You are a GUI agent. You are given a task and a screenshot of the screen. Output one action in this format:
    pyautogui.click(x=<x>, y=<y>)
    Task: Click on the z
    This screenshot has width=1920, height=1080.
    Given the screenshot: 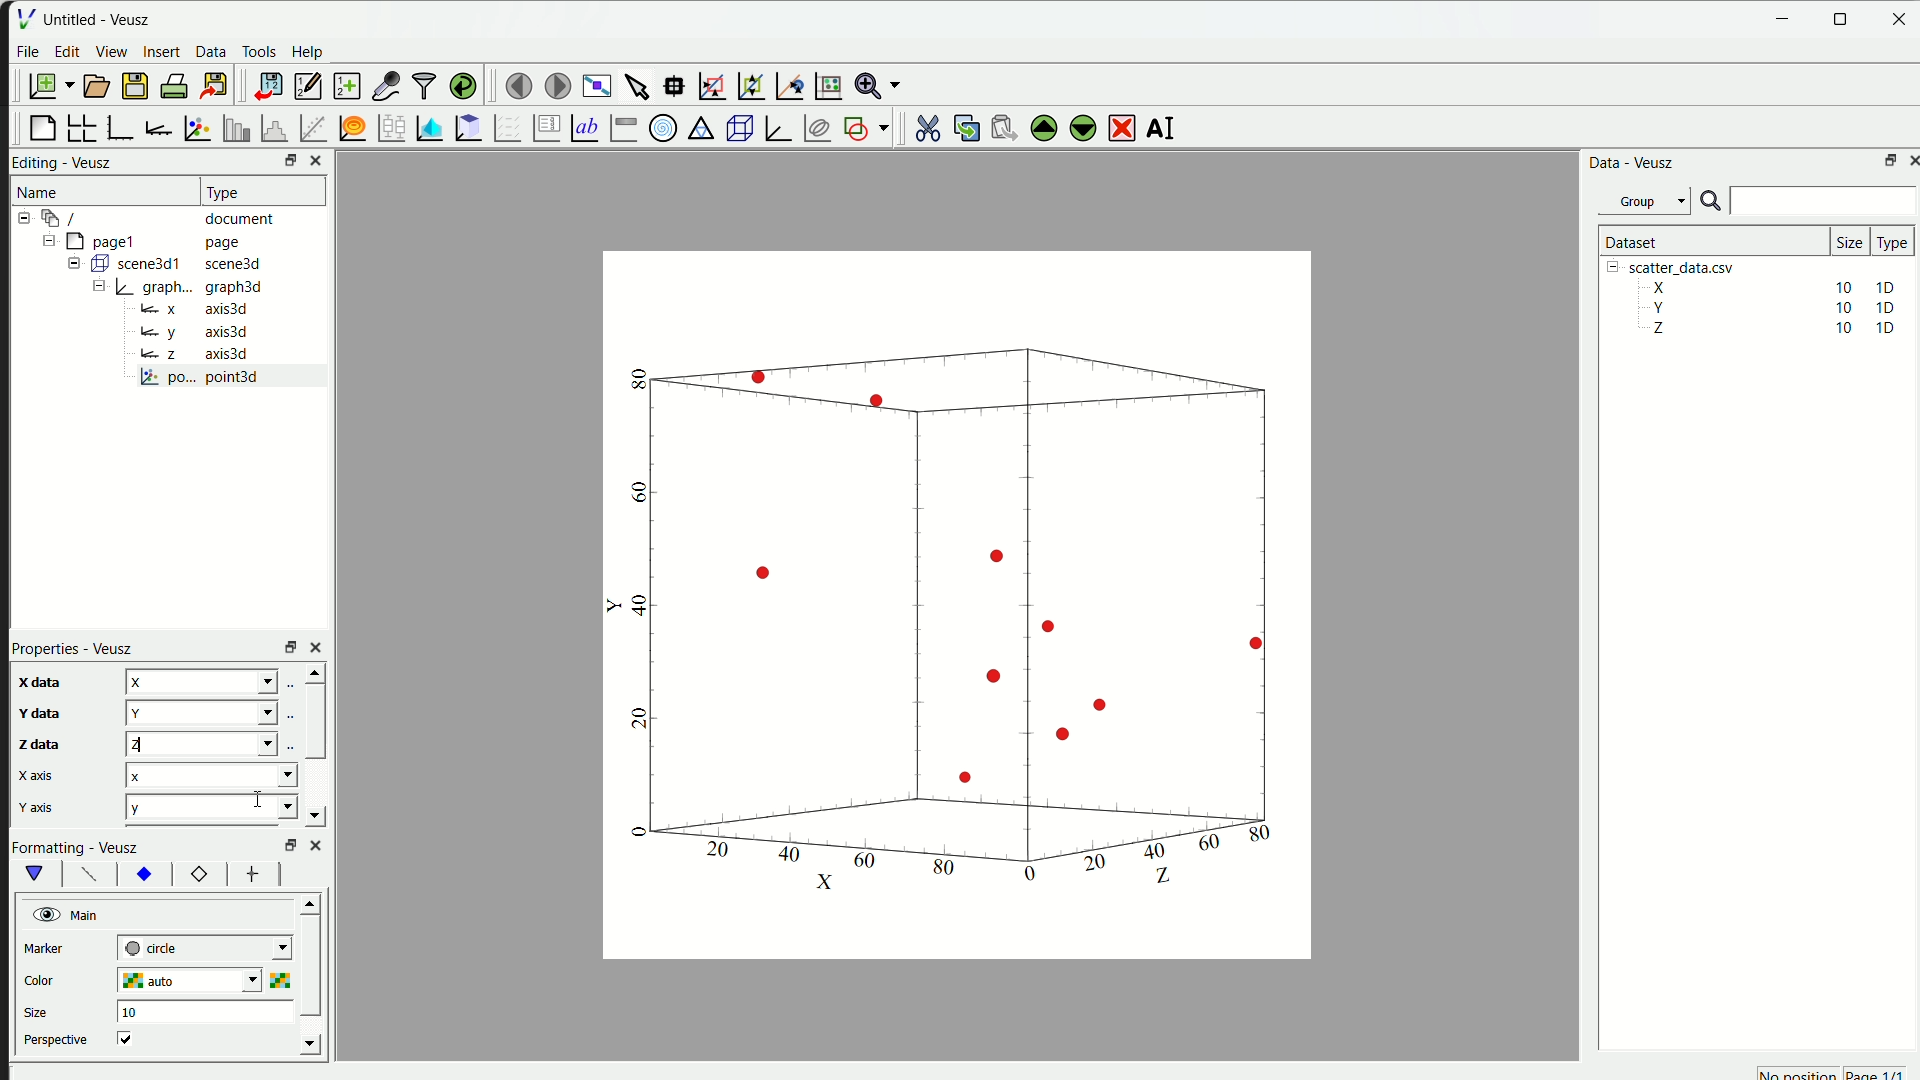 What is the action you would take?
    pyautogui.click(x=224, y=679)
    